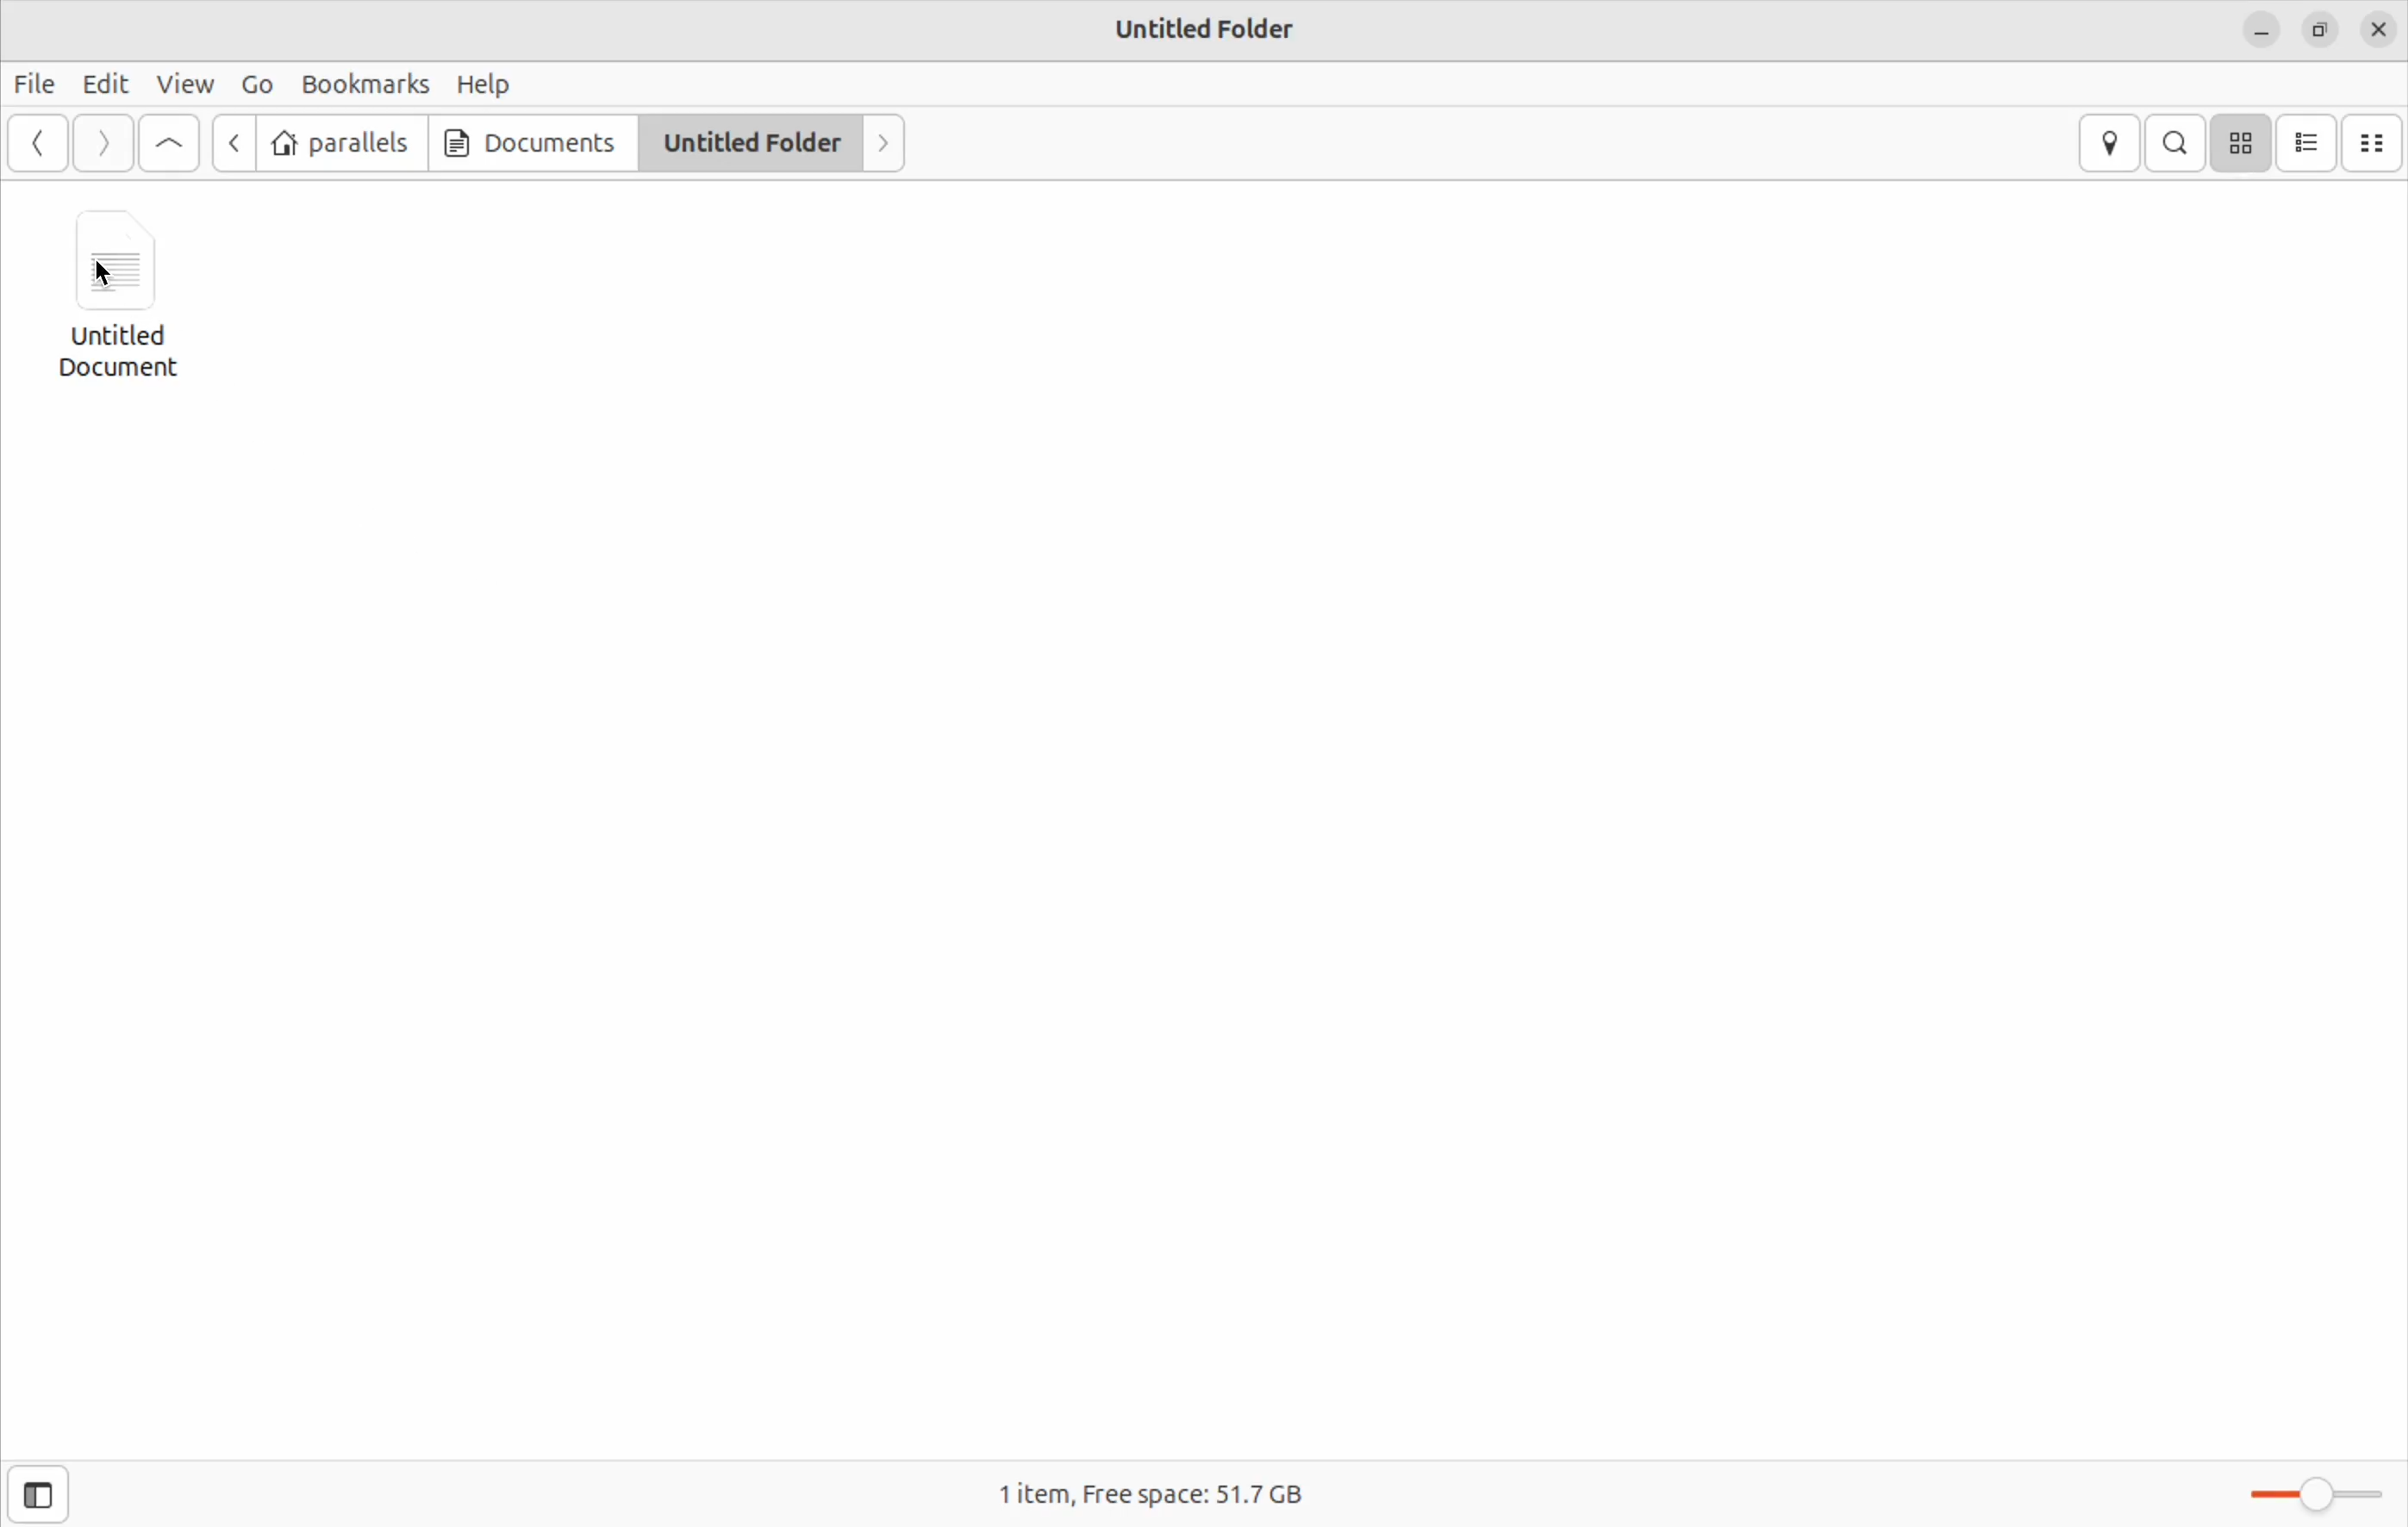 This screenshot has width=2408, height=1527. Describe the element at coordinates (342, 141) in the screenshot. I see `parallels` at that location.